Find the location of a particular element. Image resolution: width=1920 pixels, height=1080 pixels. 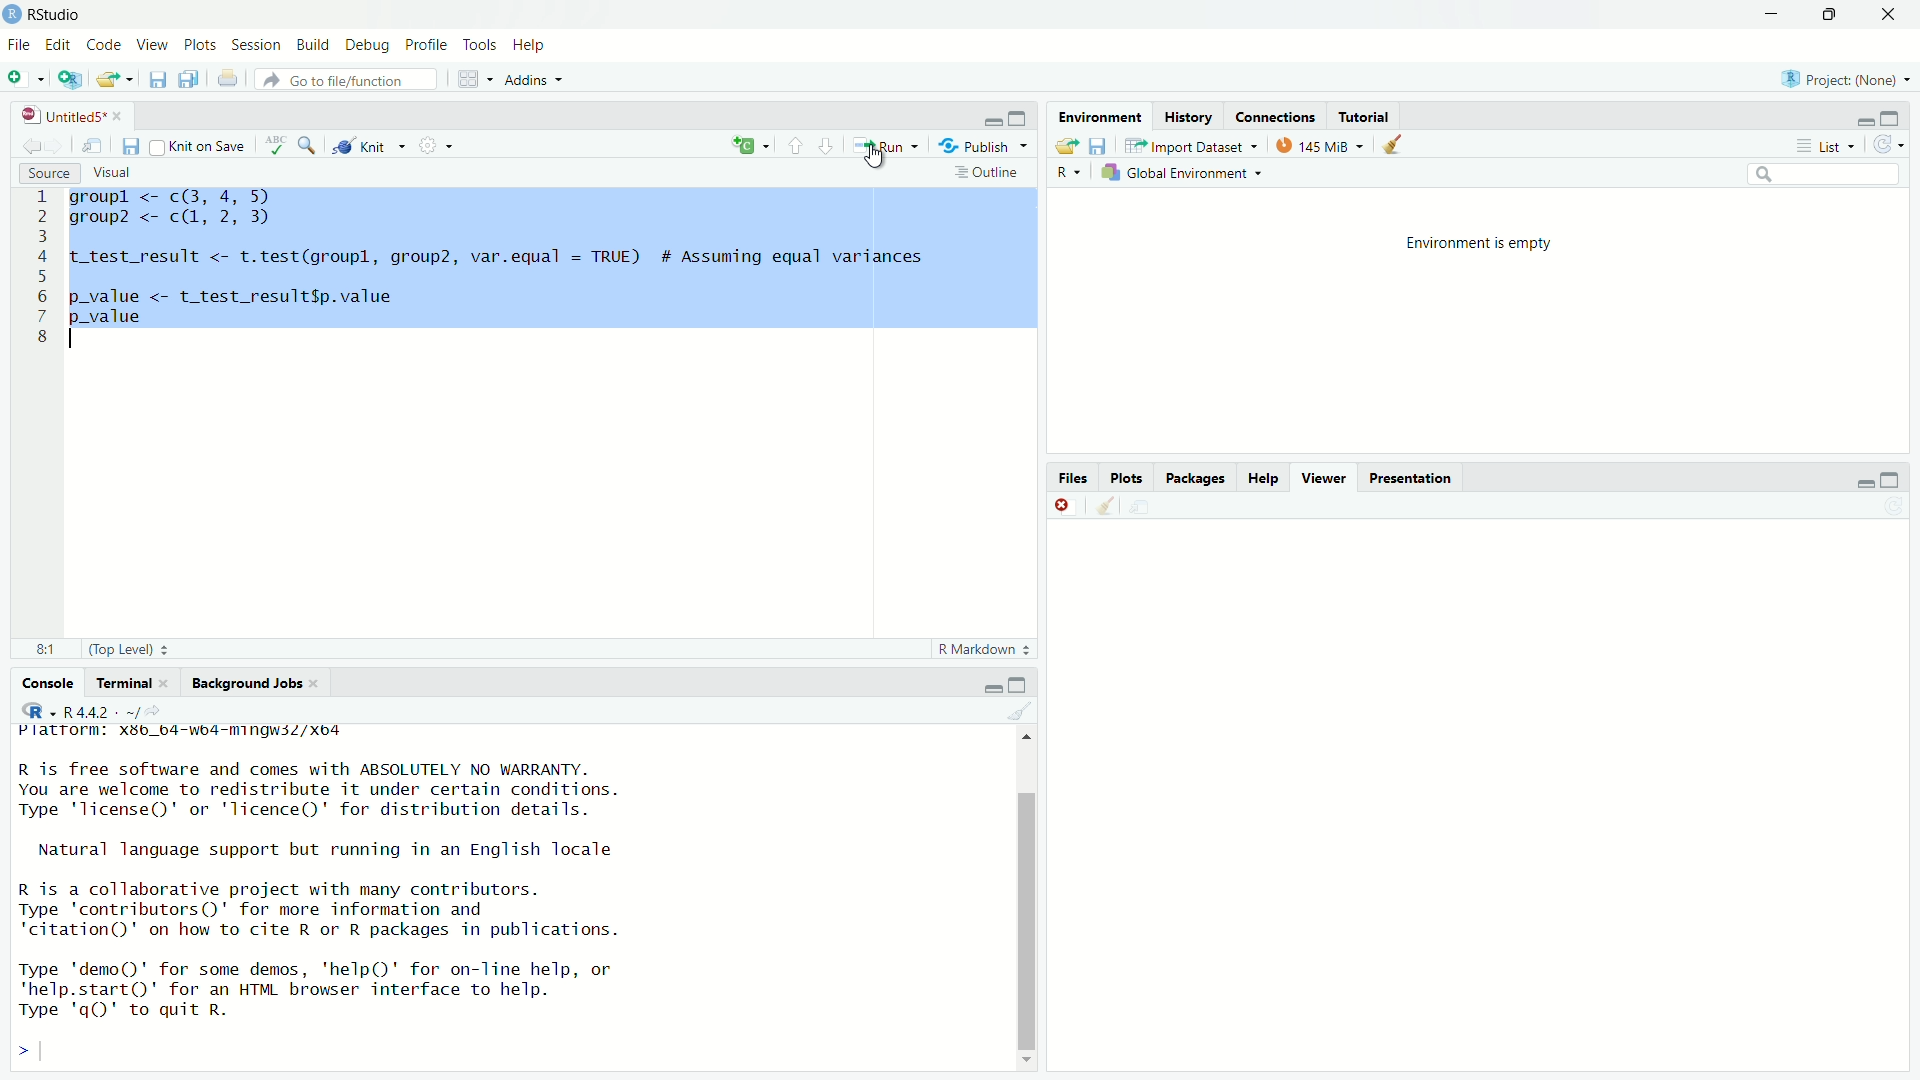

@ Knit ~ is located at coordinates (366, 146).